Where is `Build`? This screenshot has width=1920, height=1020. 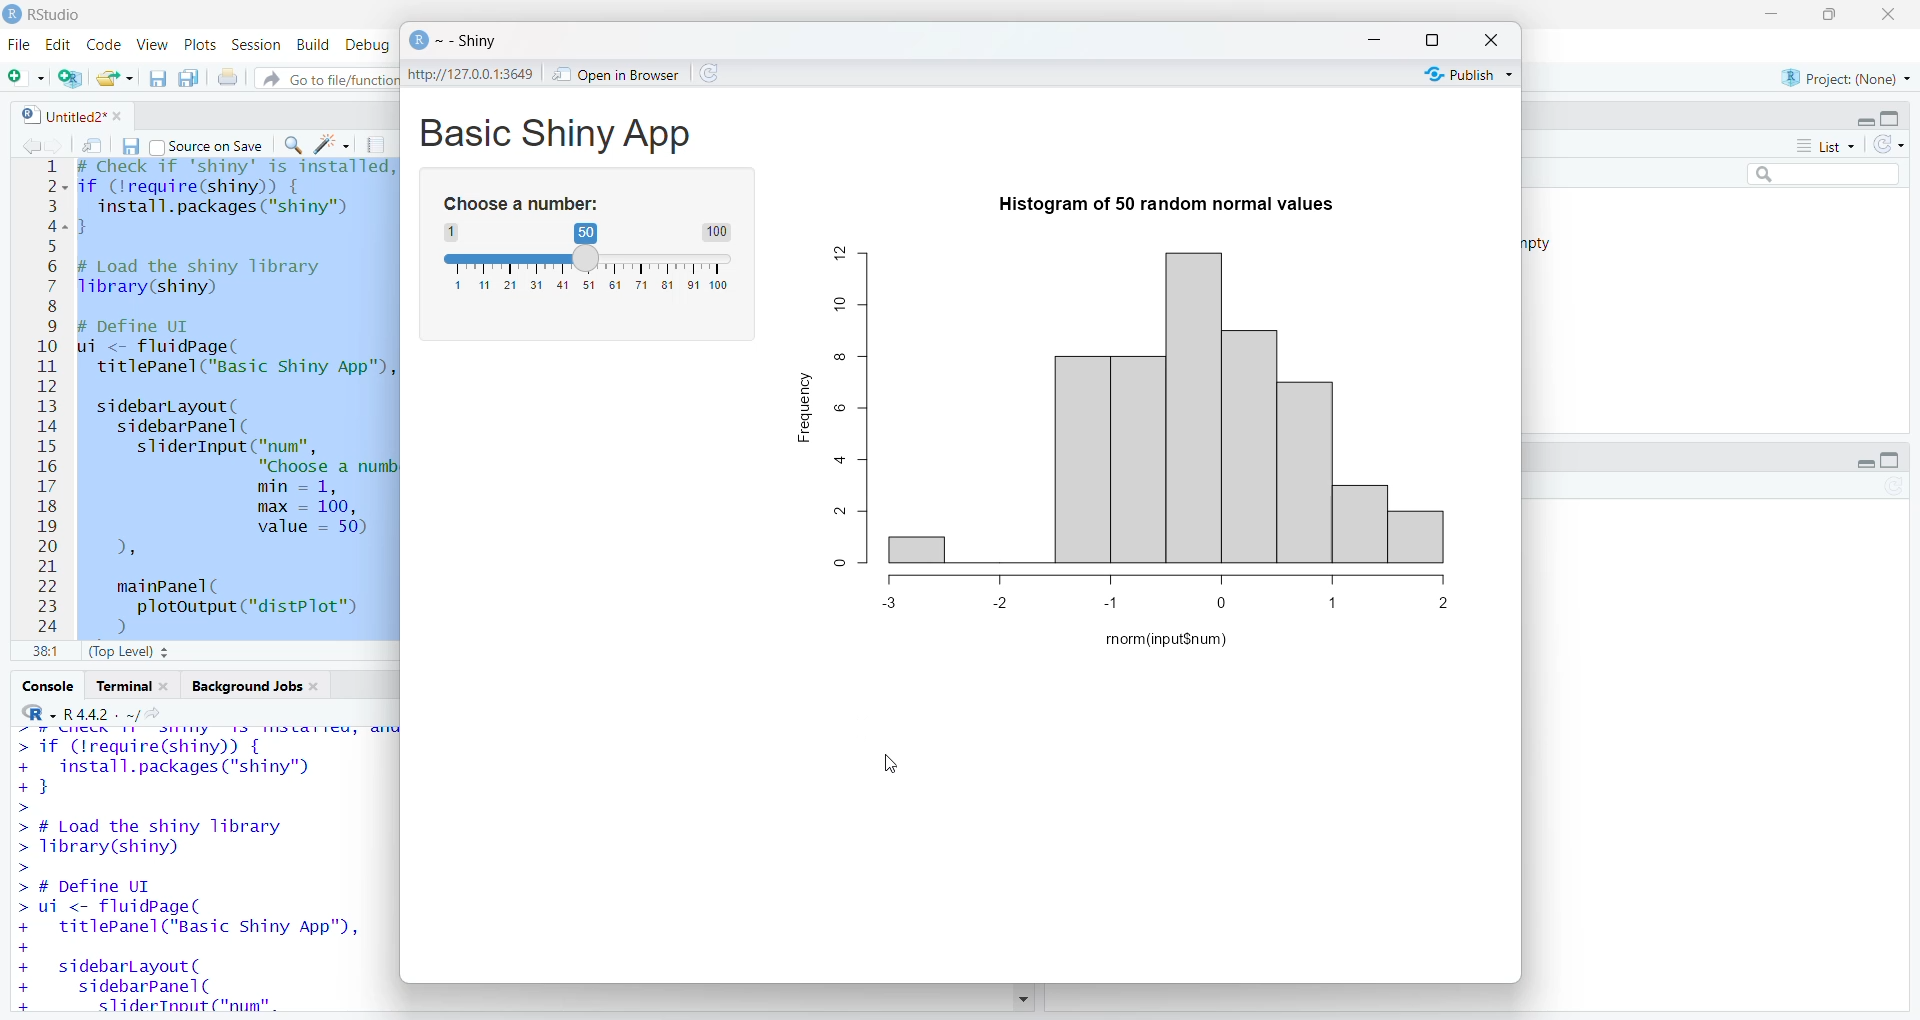
Build is located at coordinates (312, 44).